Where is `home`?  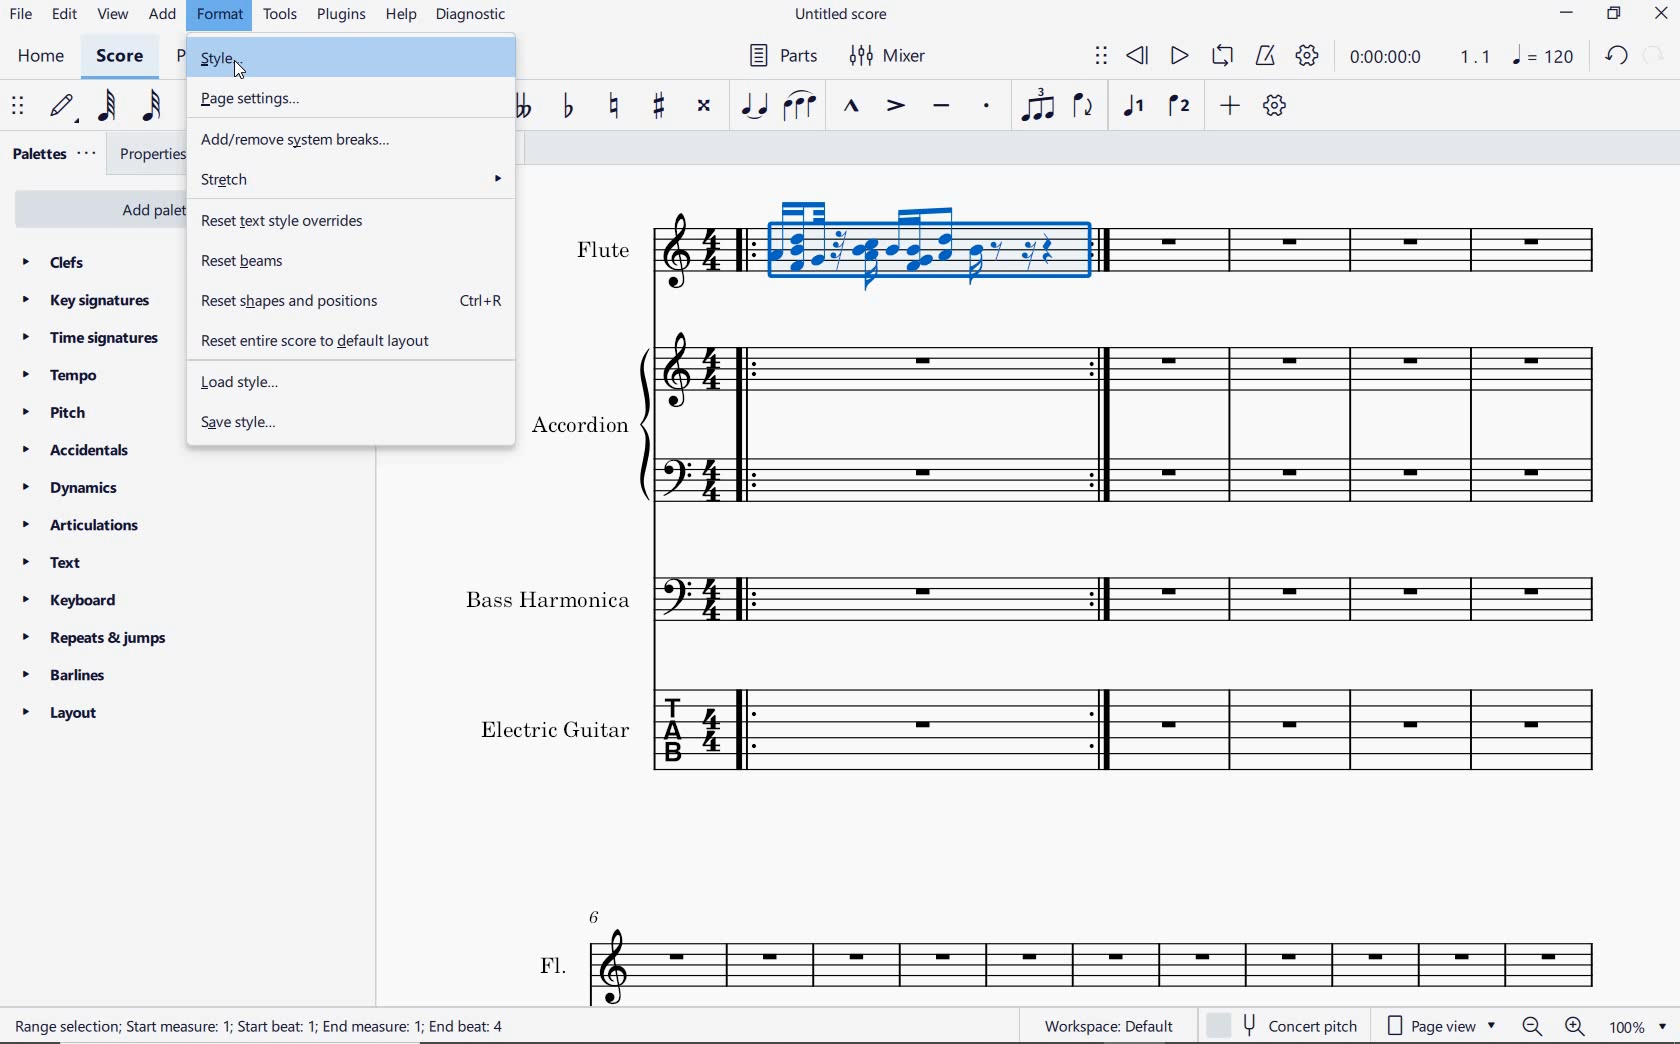 home is located at coordinates (44, 57).